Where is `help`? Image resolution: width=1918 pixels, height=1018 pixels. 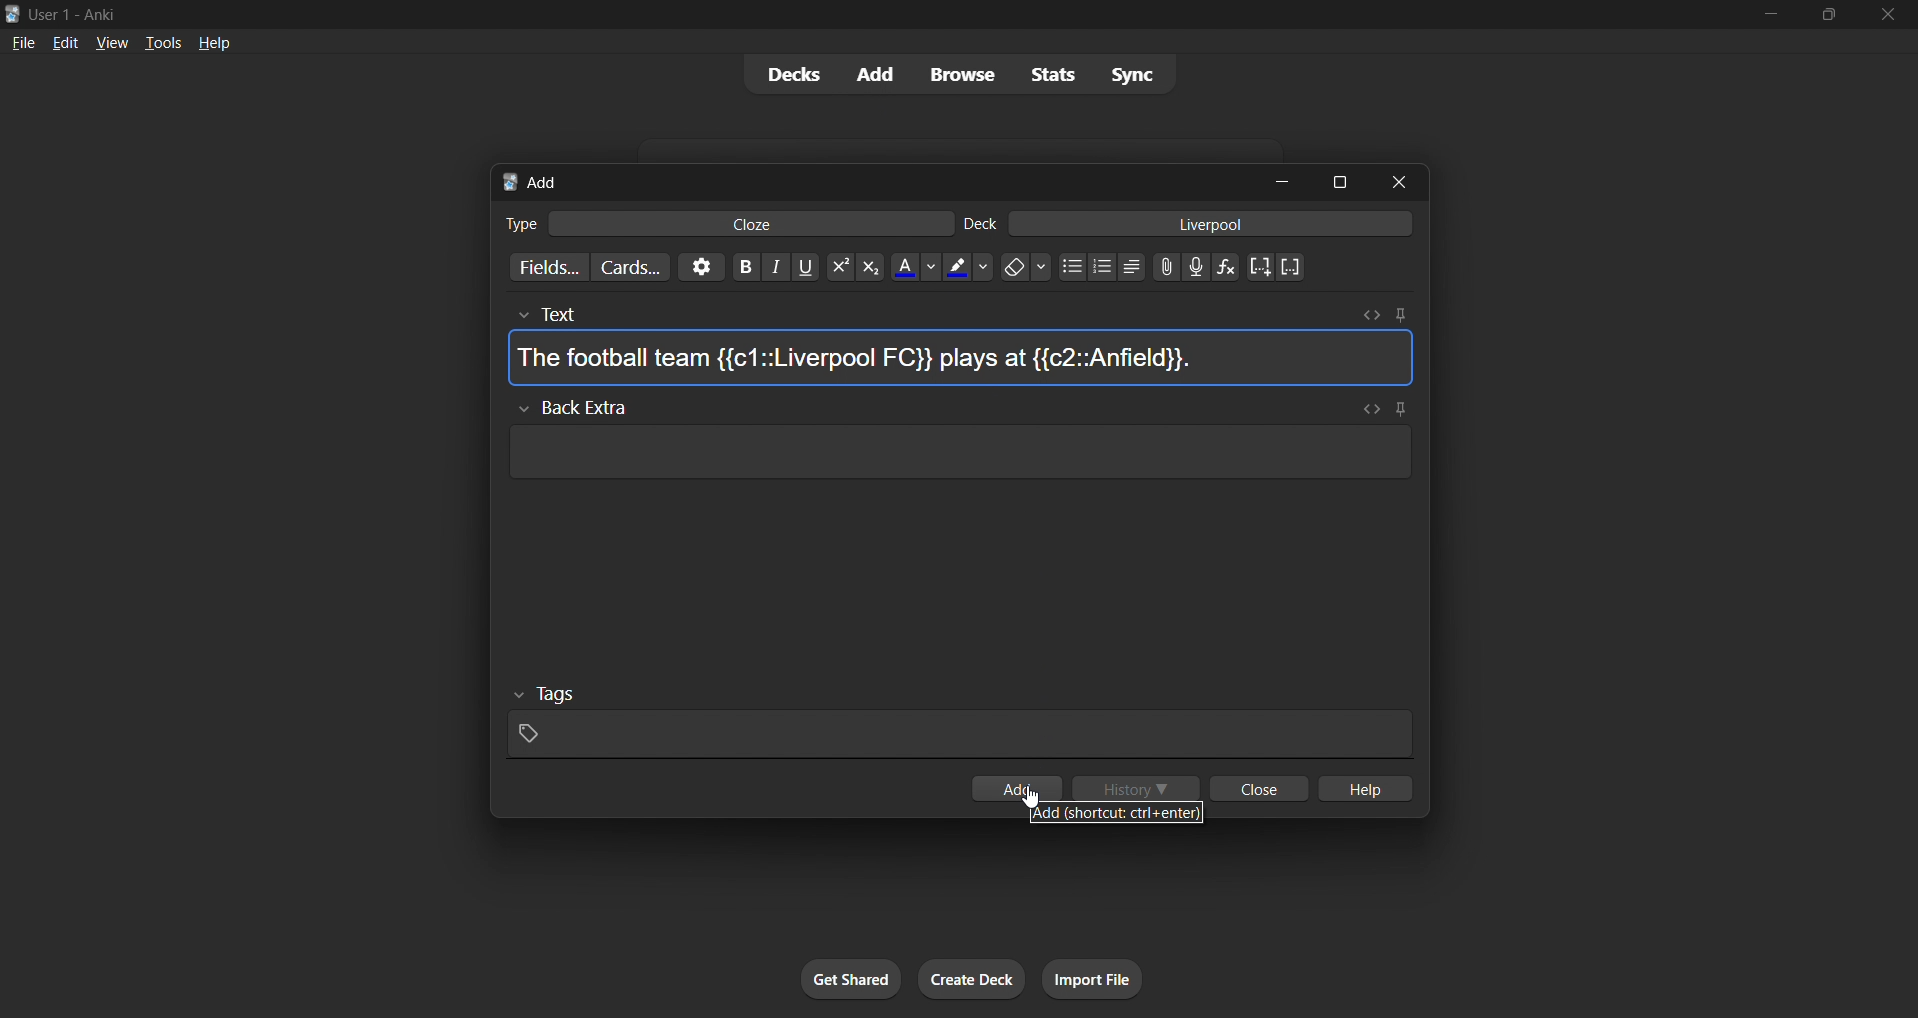
help is located at coordinates (218, 47).